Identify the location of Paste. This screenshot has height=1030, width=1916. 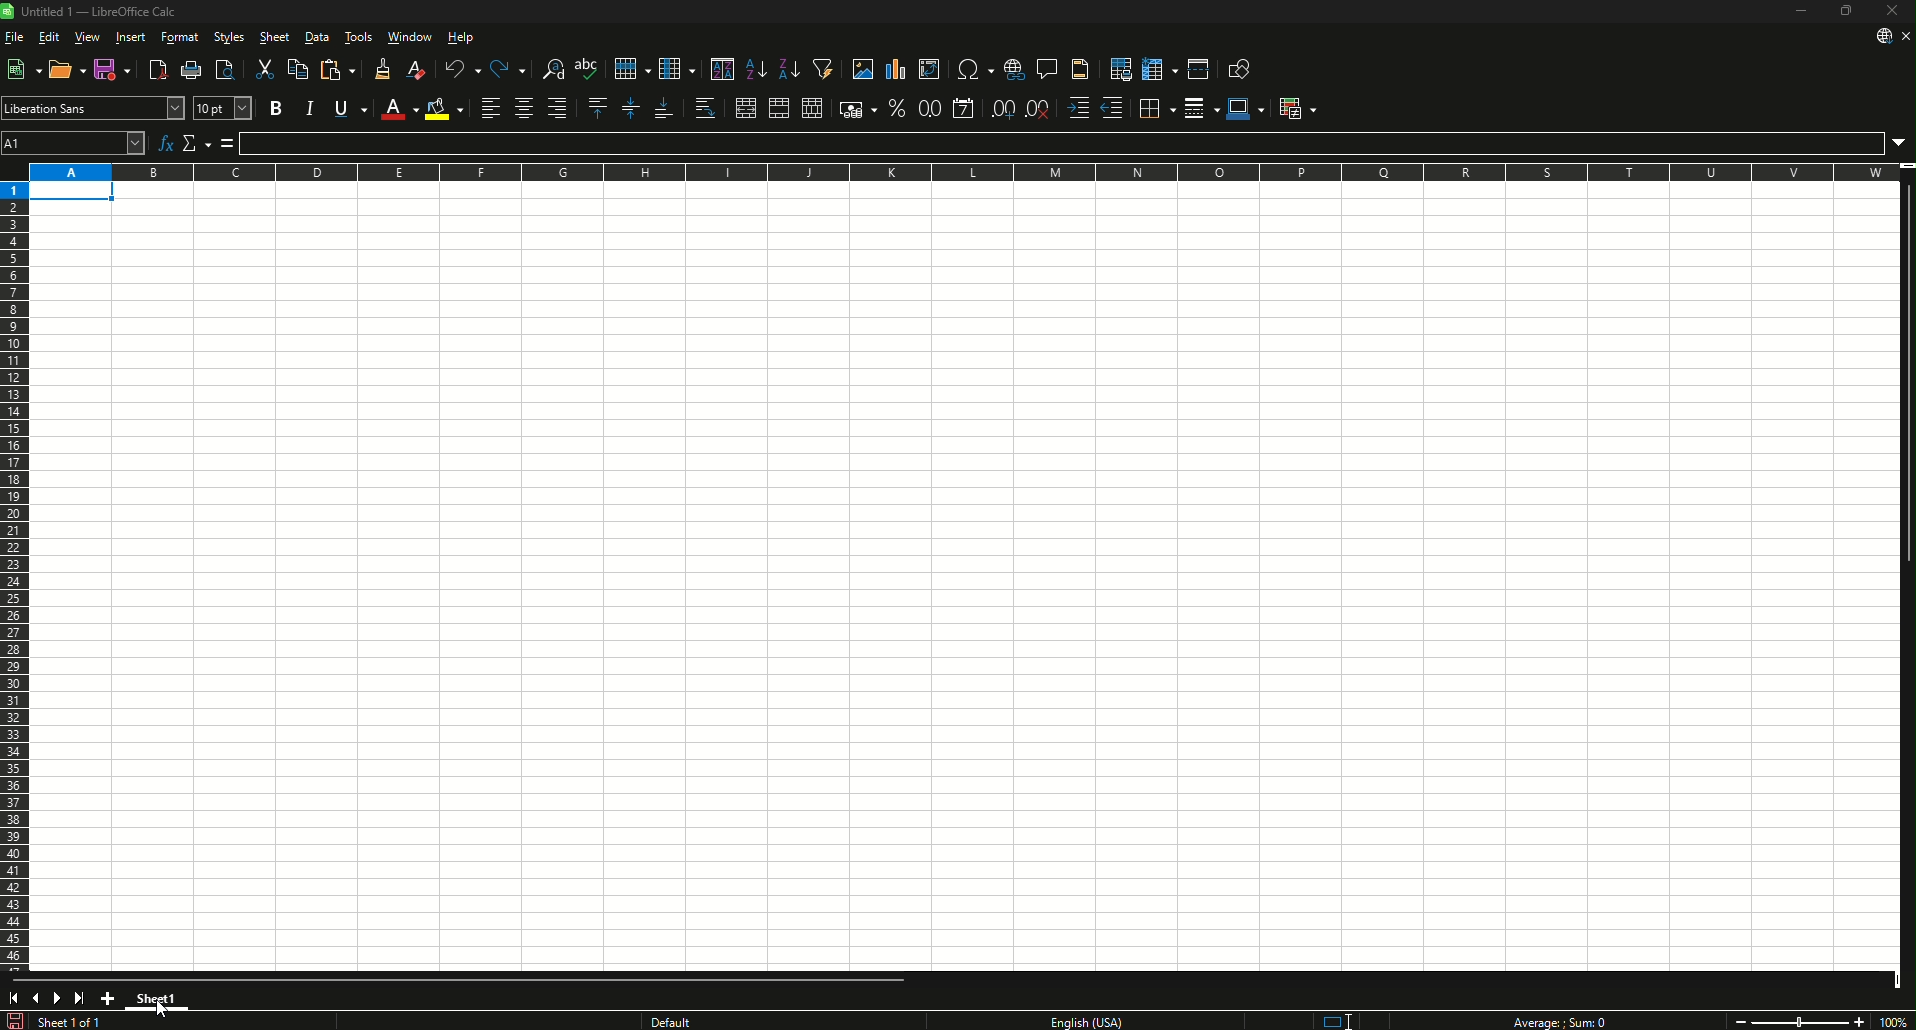
(338, 69).